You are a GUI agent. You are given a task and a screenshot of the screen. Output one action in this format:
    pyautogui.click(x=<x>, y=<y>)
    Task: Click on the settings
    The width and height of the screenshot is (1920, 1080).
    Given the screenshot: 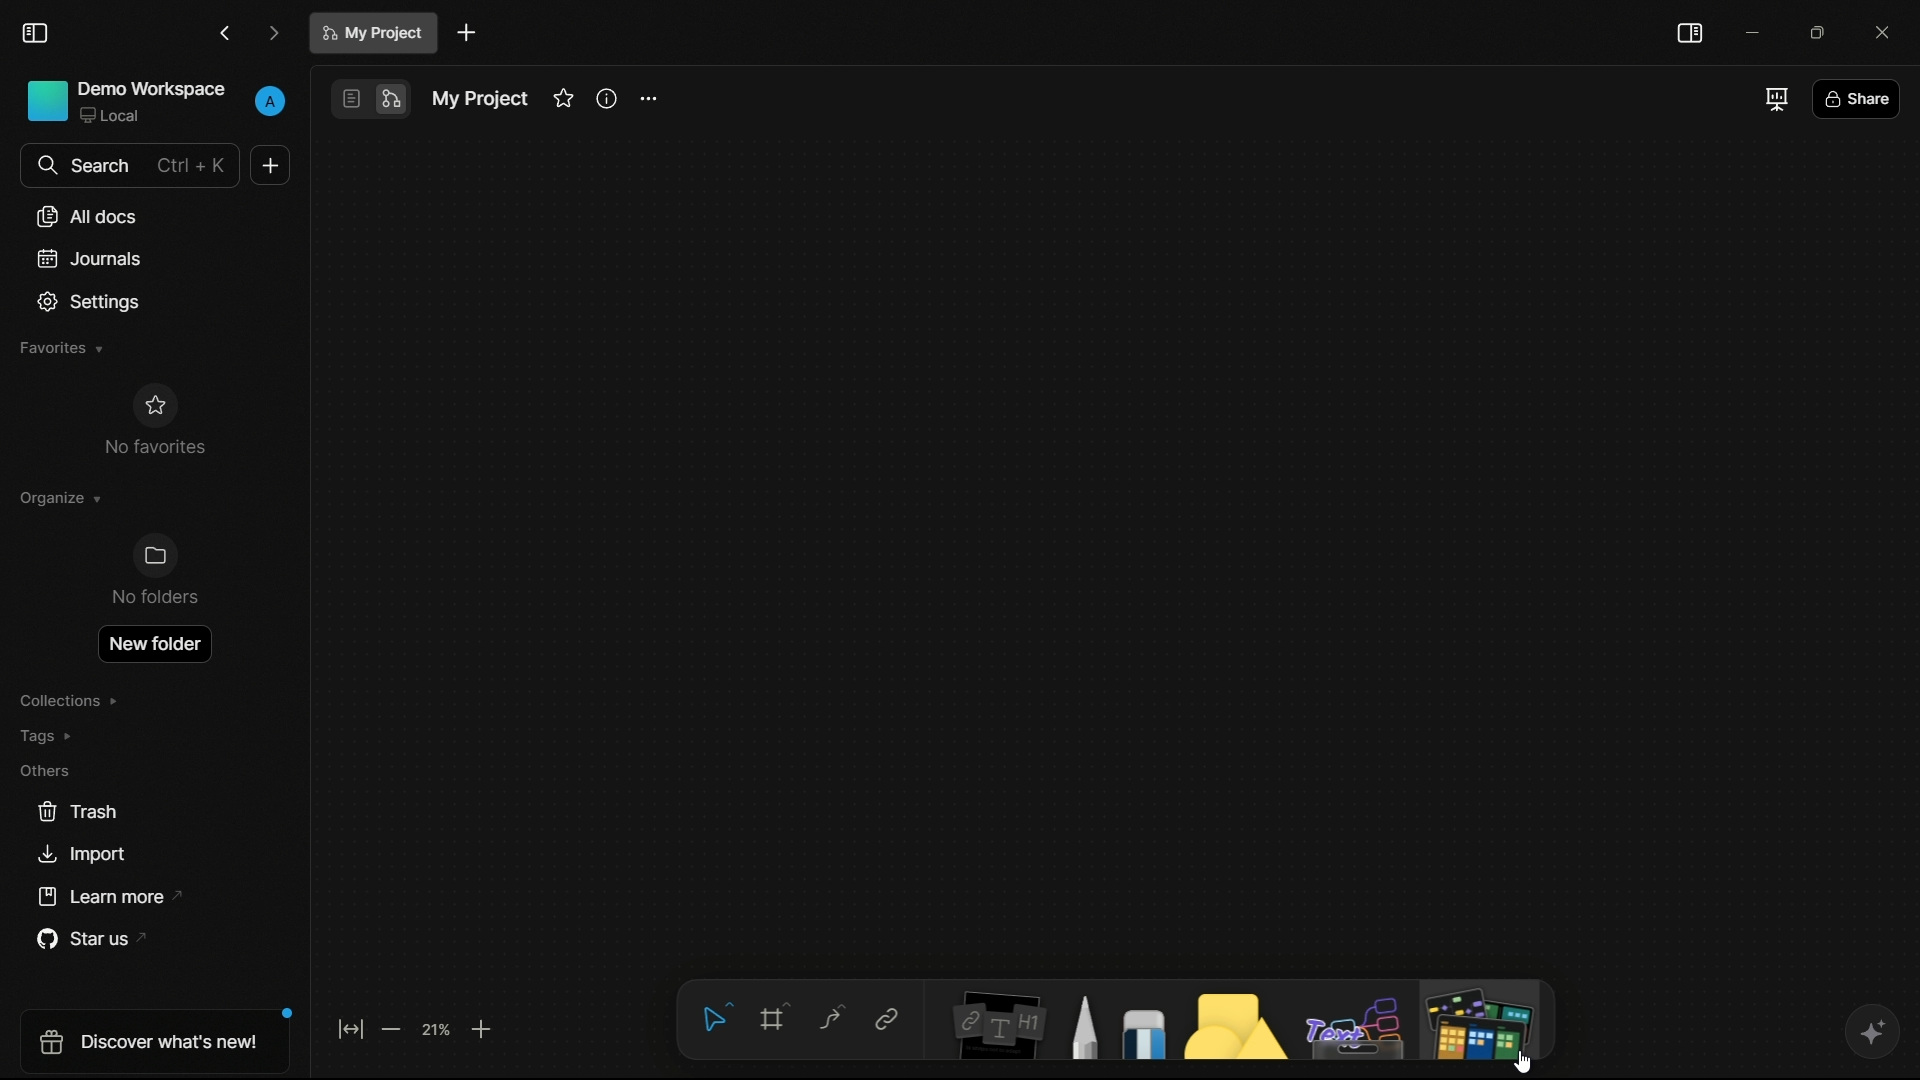 What is the action you would take?
    pyautogui.click(x=90, y=302)
    